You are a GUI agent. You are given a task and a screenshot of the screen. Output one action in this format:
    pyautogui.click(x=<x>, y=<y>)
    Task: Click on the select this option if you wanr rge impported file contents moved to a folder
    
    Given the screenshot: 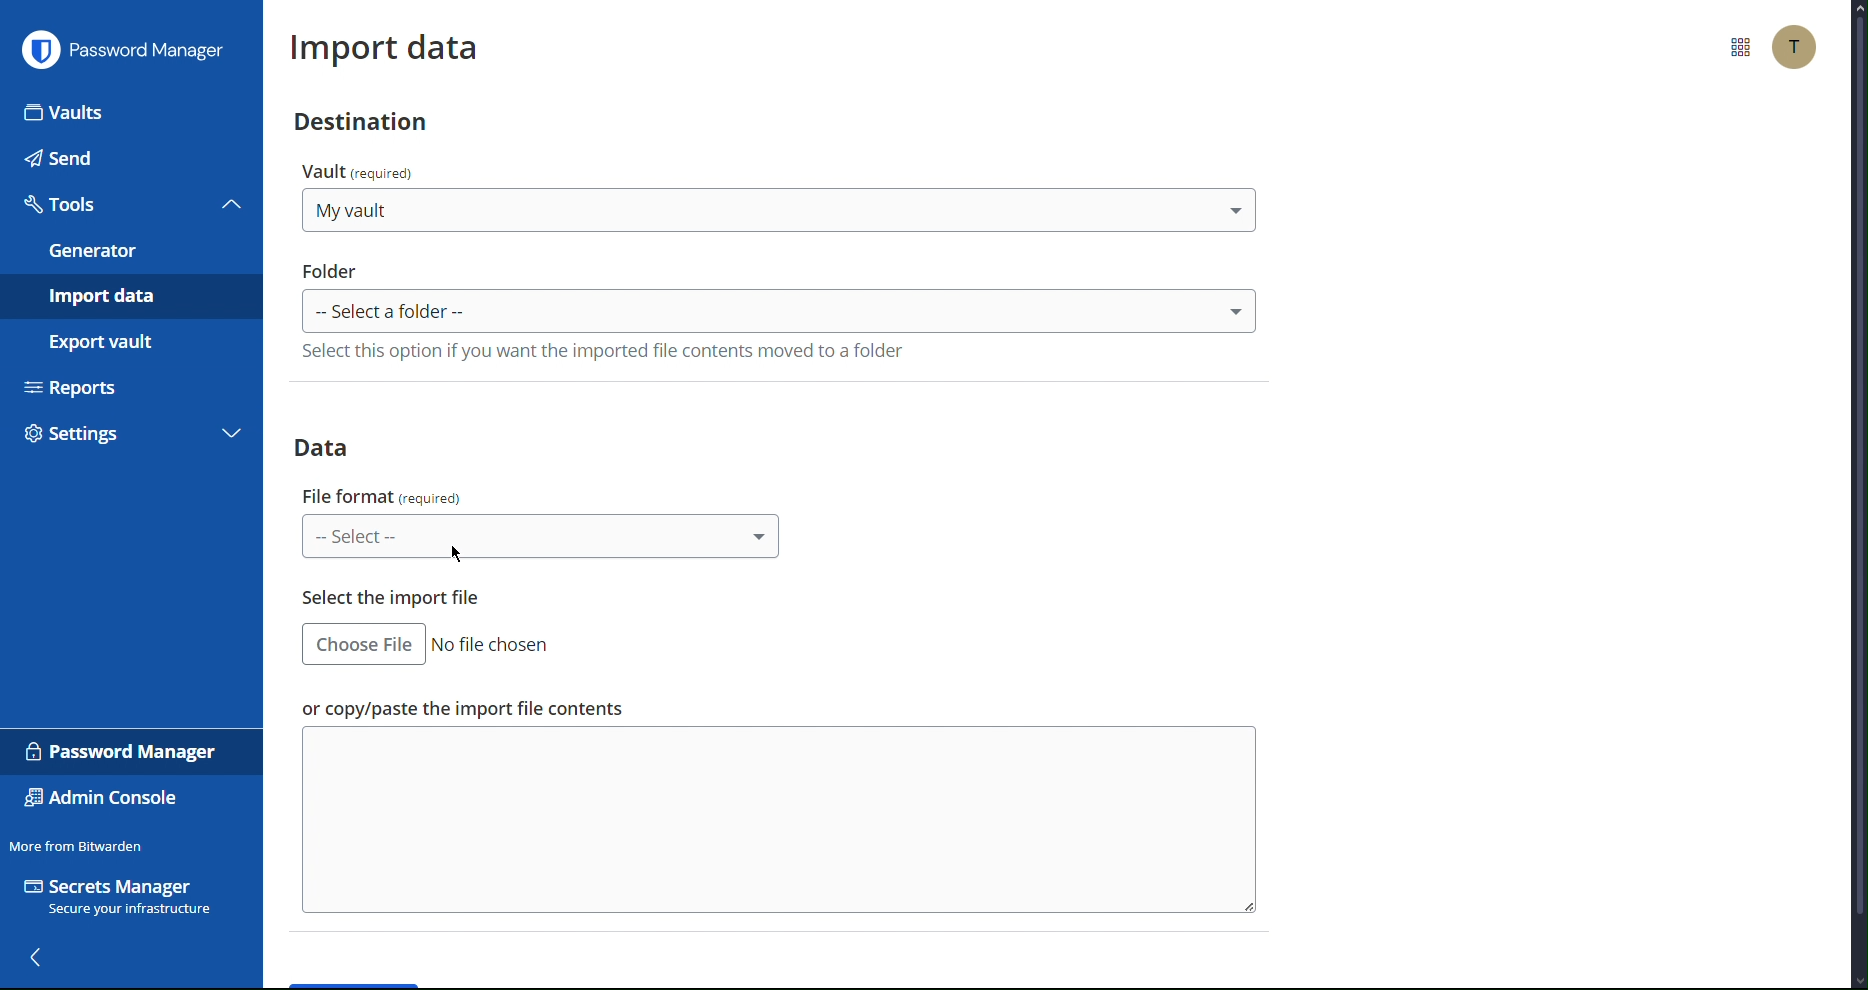 What is the action you would take?
    pyautogui.click(x=605, y=349)
    